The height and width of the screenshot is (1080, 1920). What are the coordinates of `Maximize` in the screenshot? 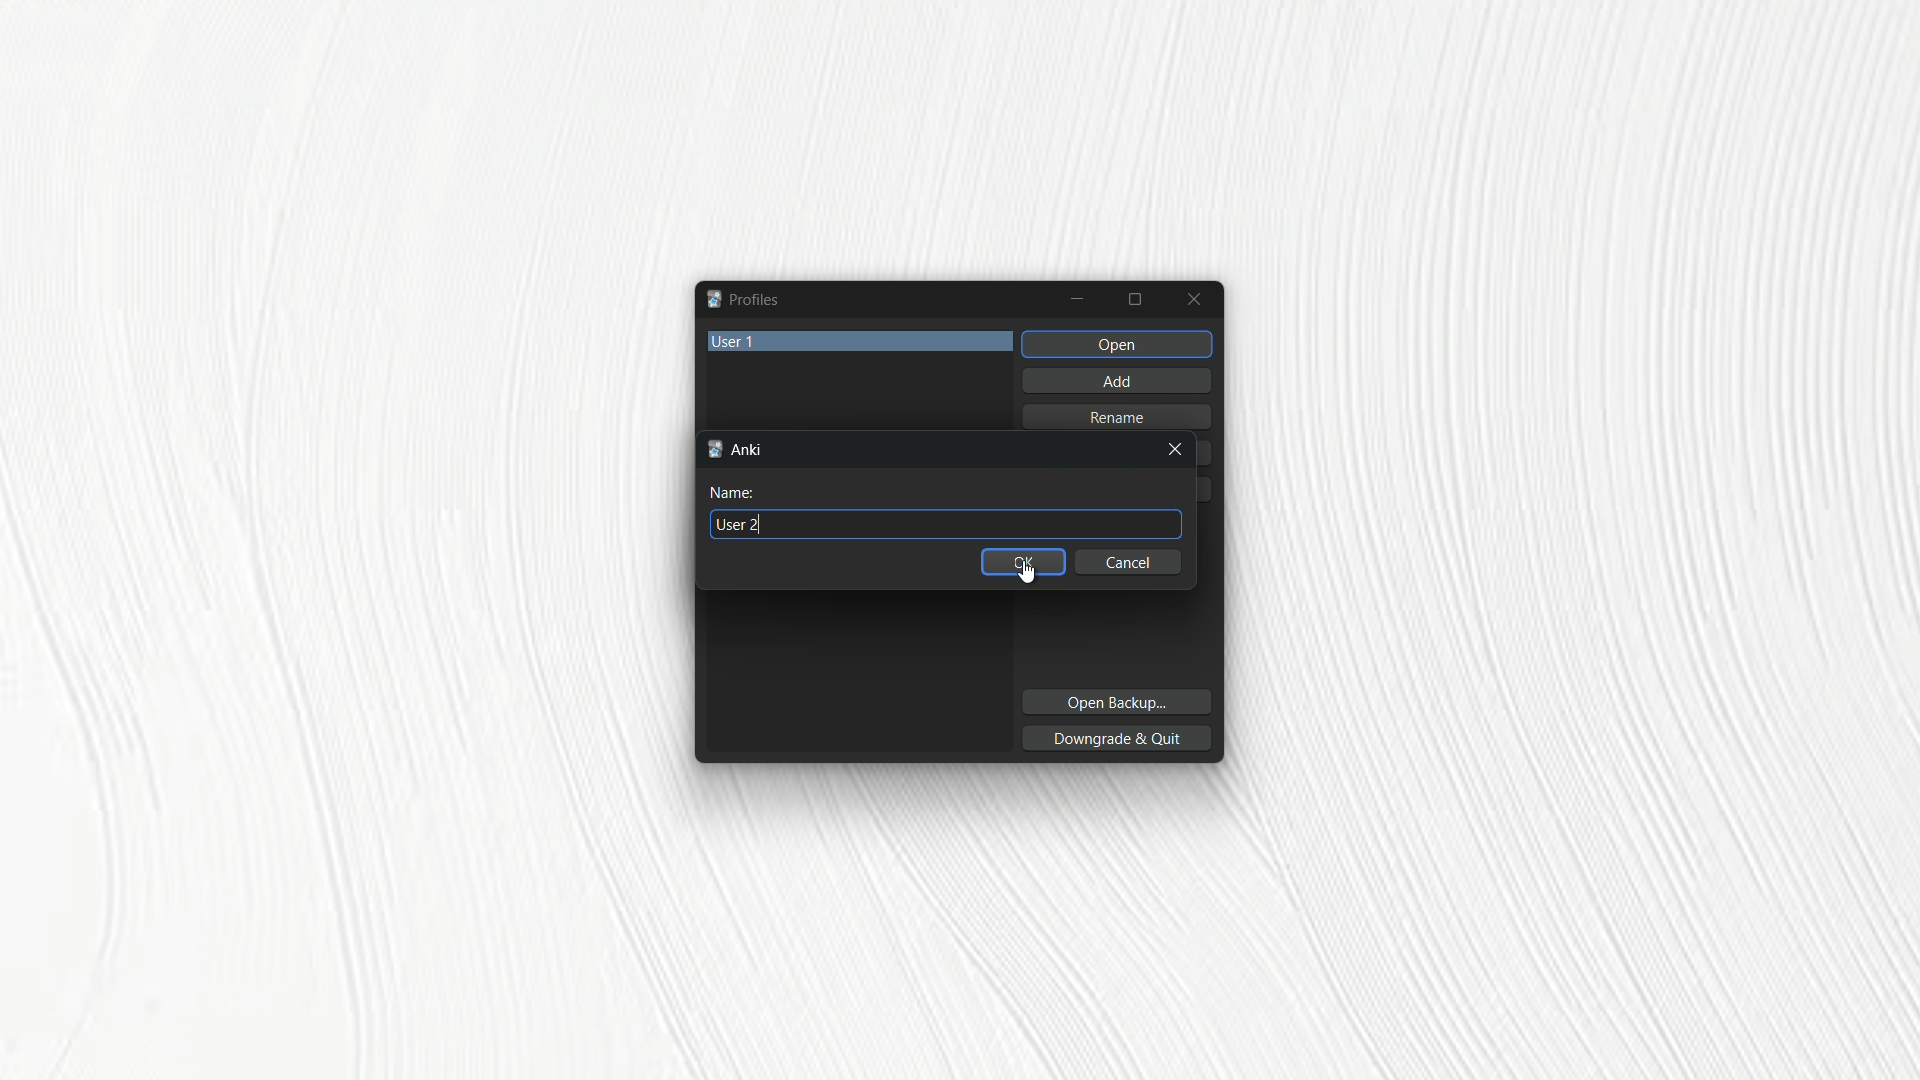 It's located at (1138, 300).